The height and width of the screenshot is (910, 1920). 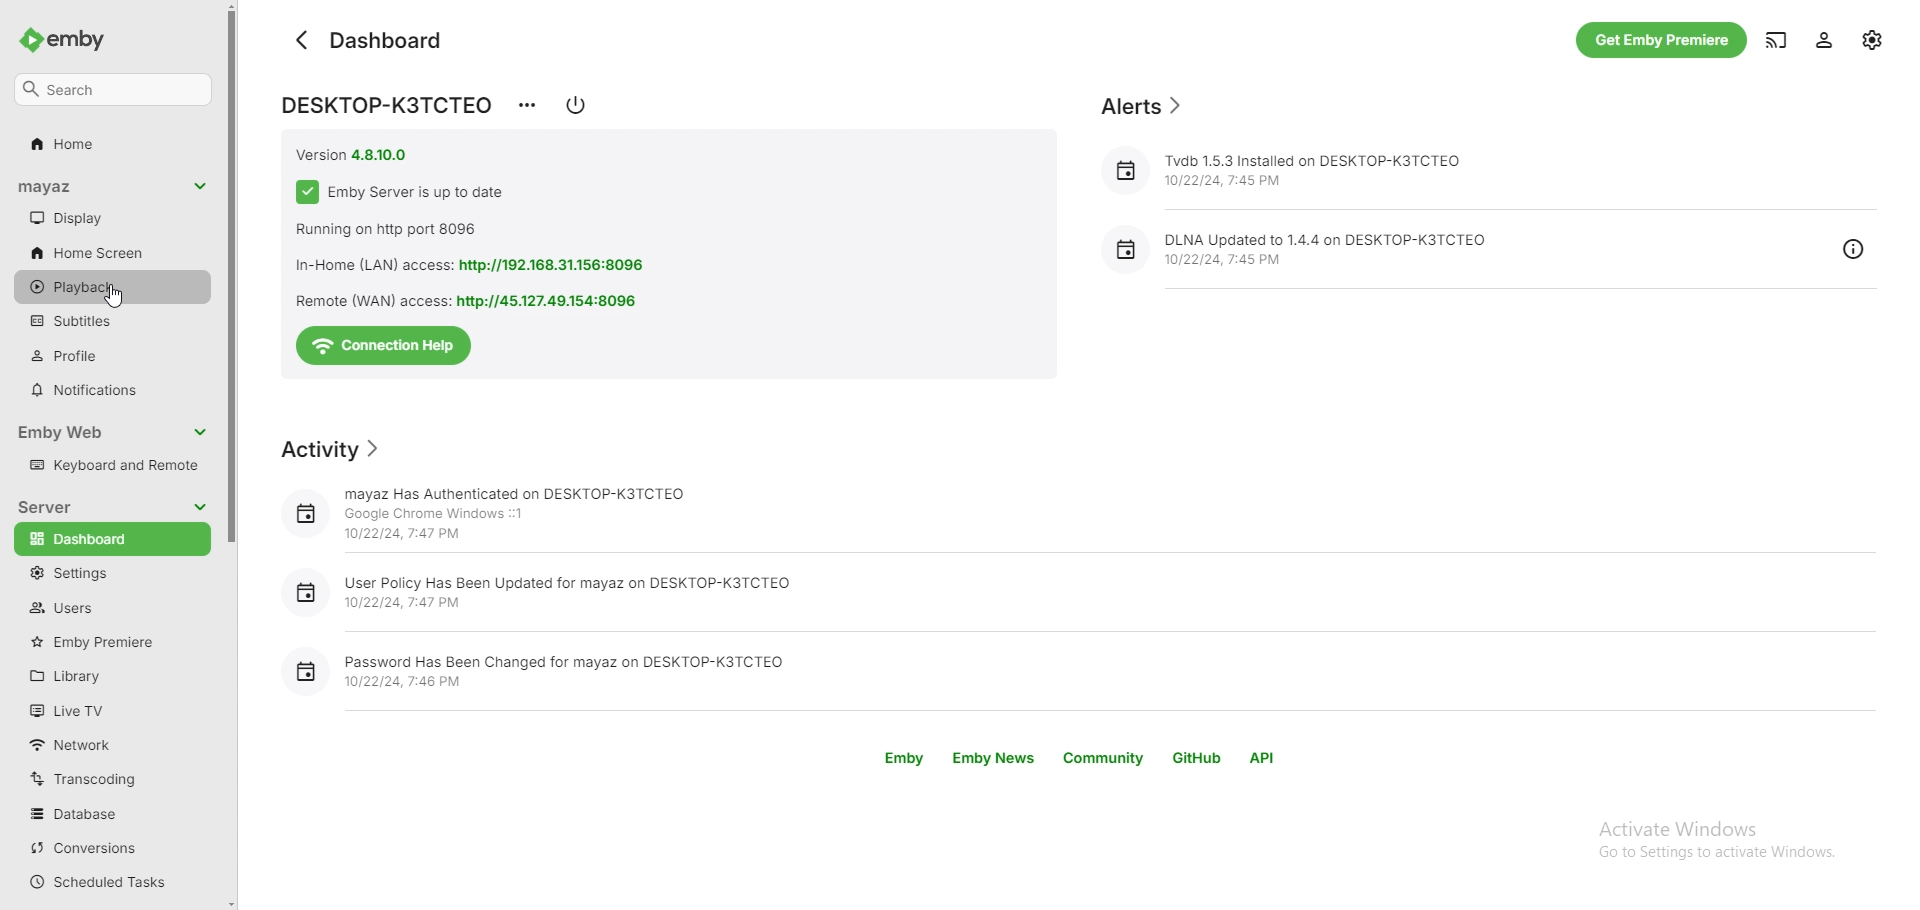 I want to click on dashboard, so click(x=366, y=42).